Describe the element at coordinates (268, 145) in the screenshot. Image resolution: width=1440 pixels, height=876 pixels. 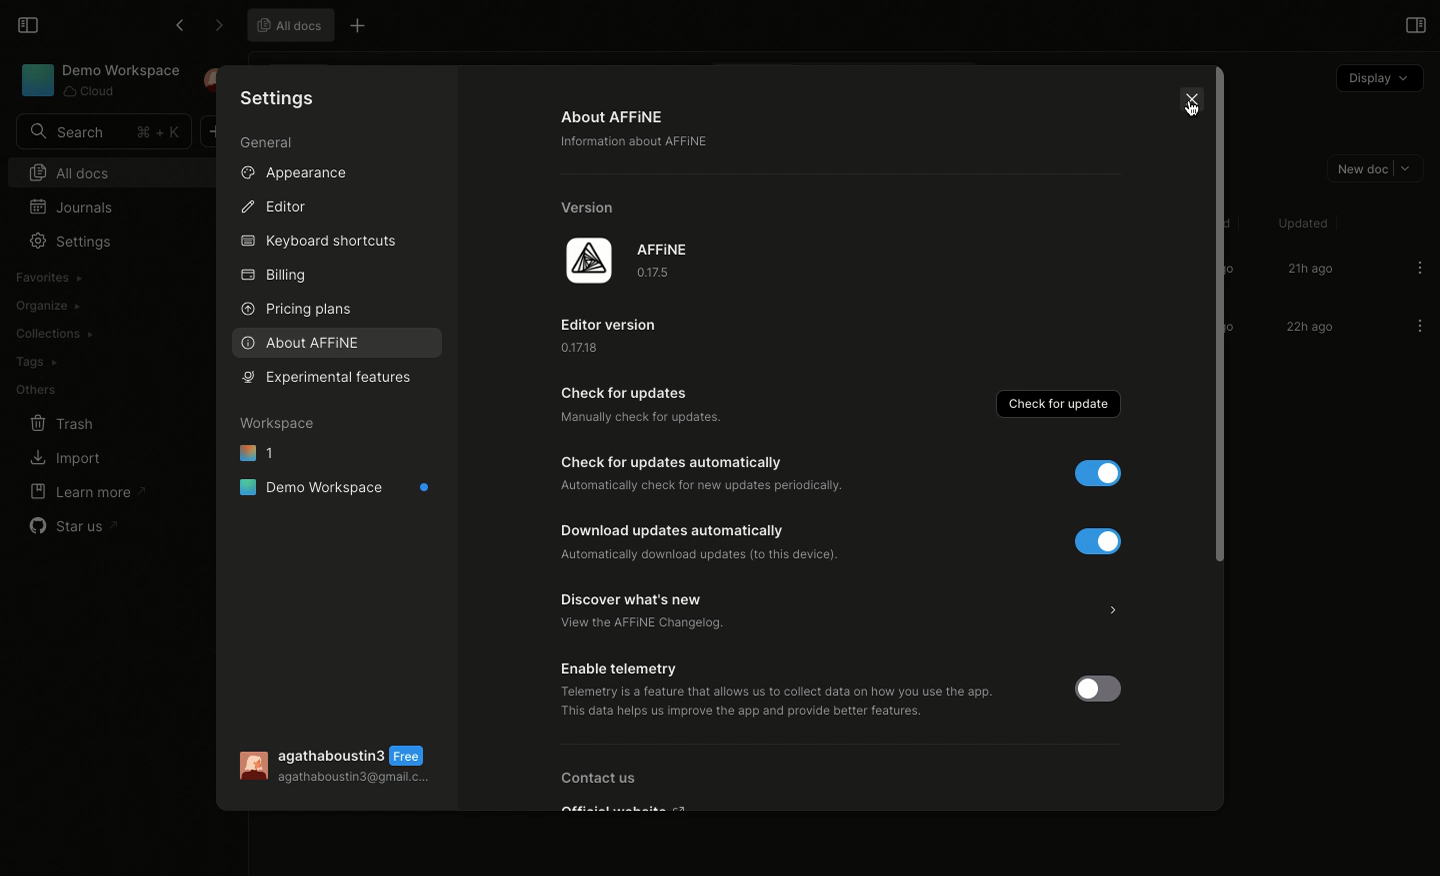
I see `General` at that location.